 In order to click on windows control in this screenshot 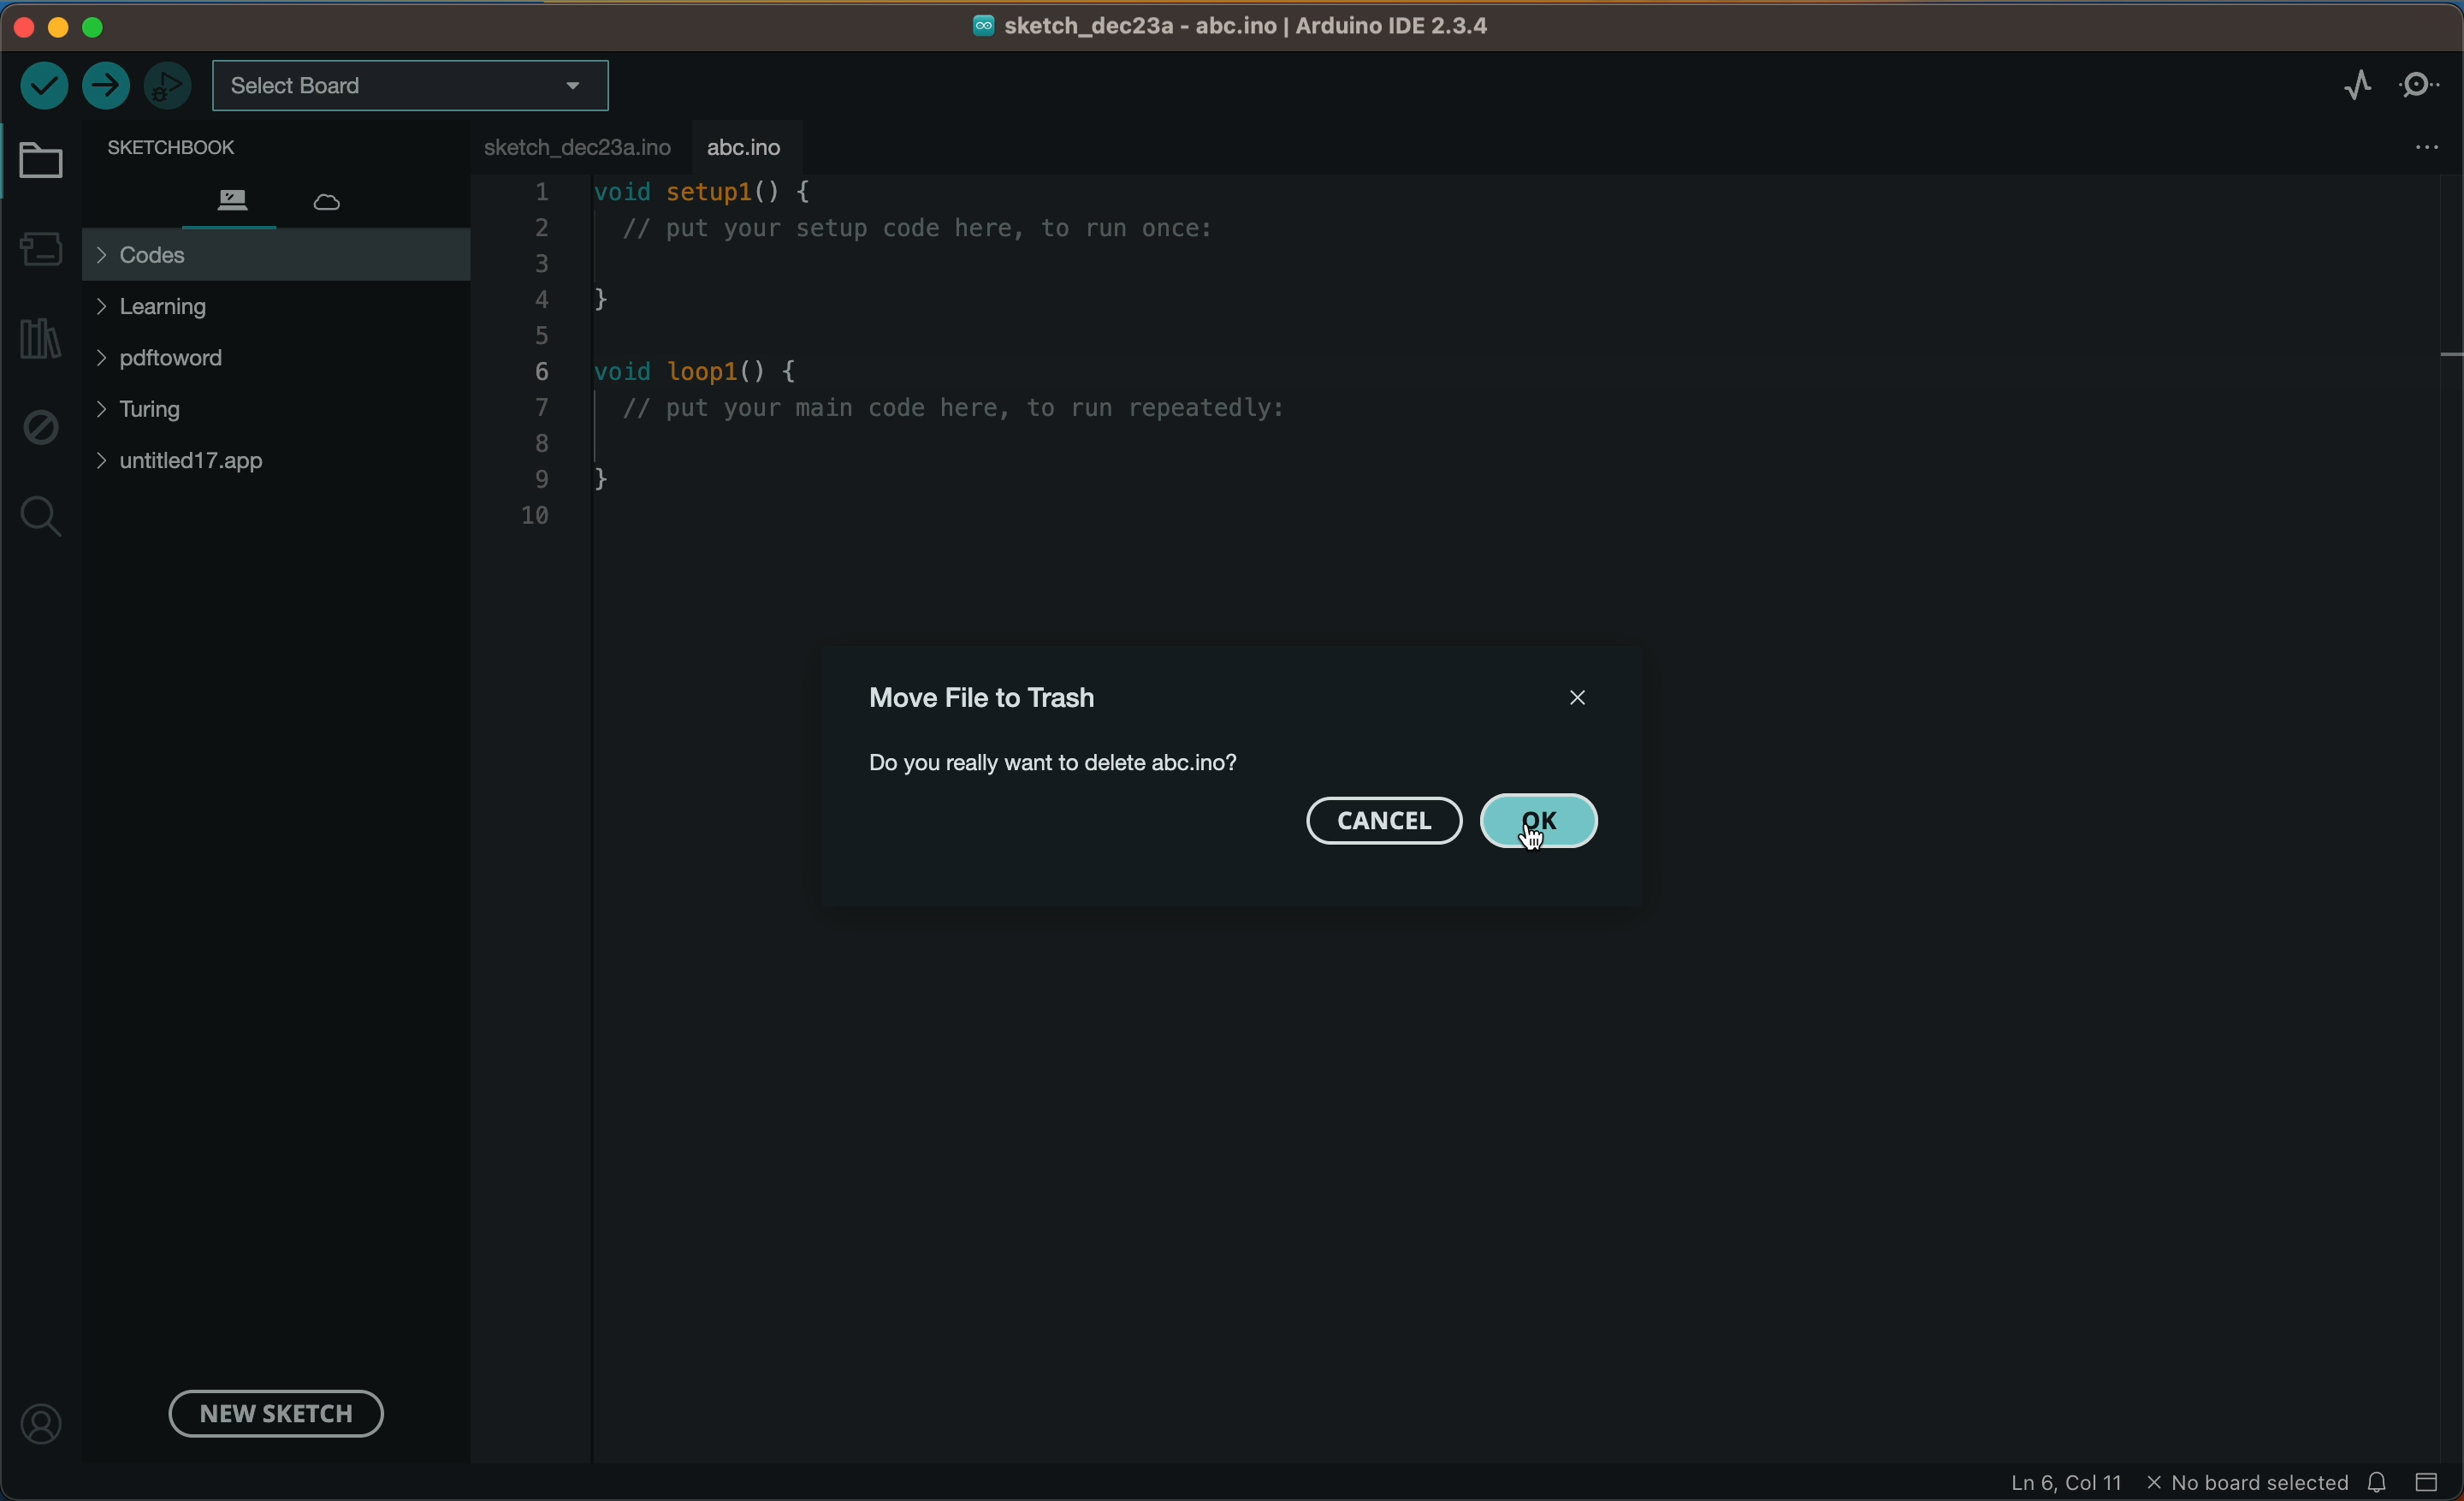, I will do `click(102, 26)`.